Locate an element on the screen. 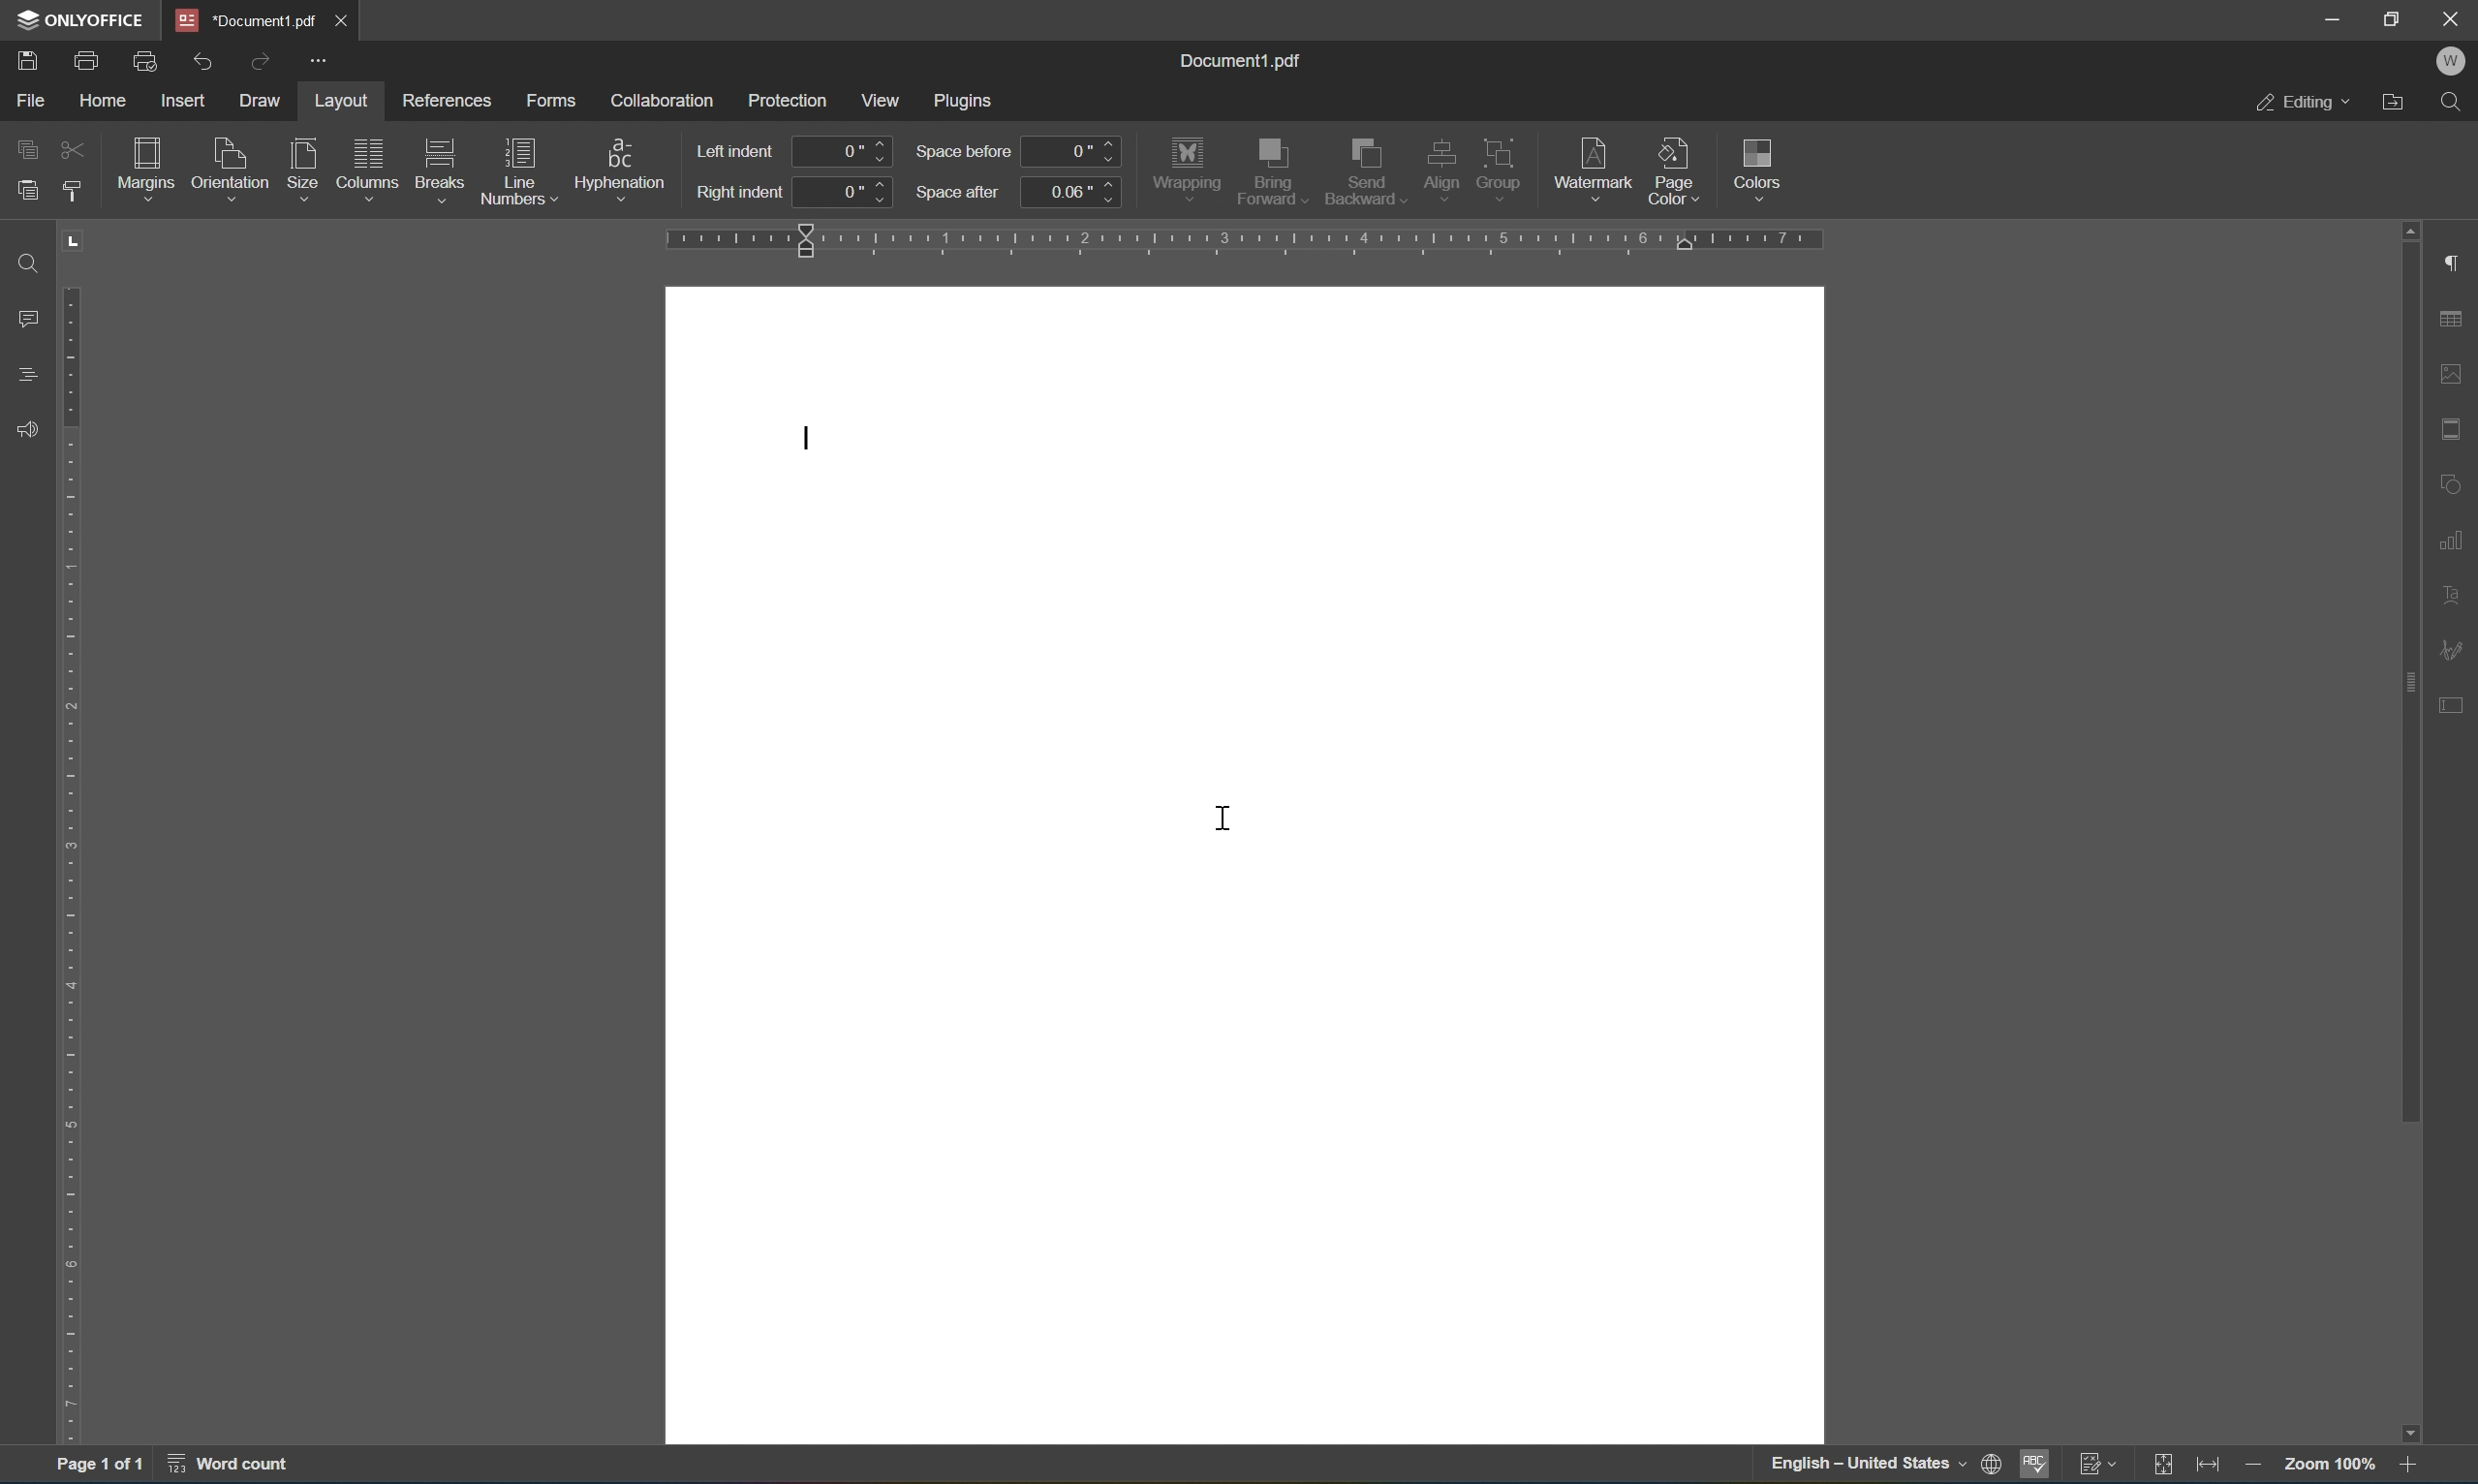 The image size is (2478, 1484). 0 is located at coordinates (844, 151).